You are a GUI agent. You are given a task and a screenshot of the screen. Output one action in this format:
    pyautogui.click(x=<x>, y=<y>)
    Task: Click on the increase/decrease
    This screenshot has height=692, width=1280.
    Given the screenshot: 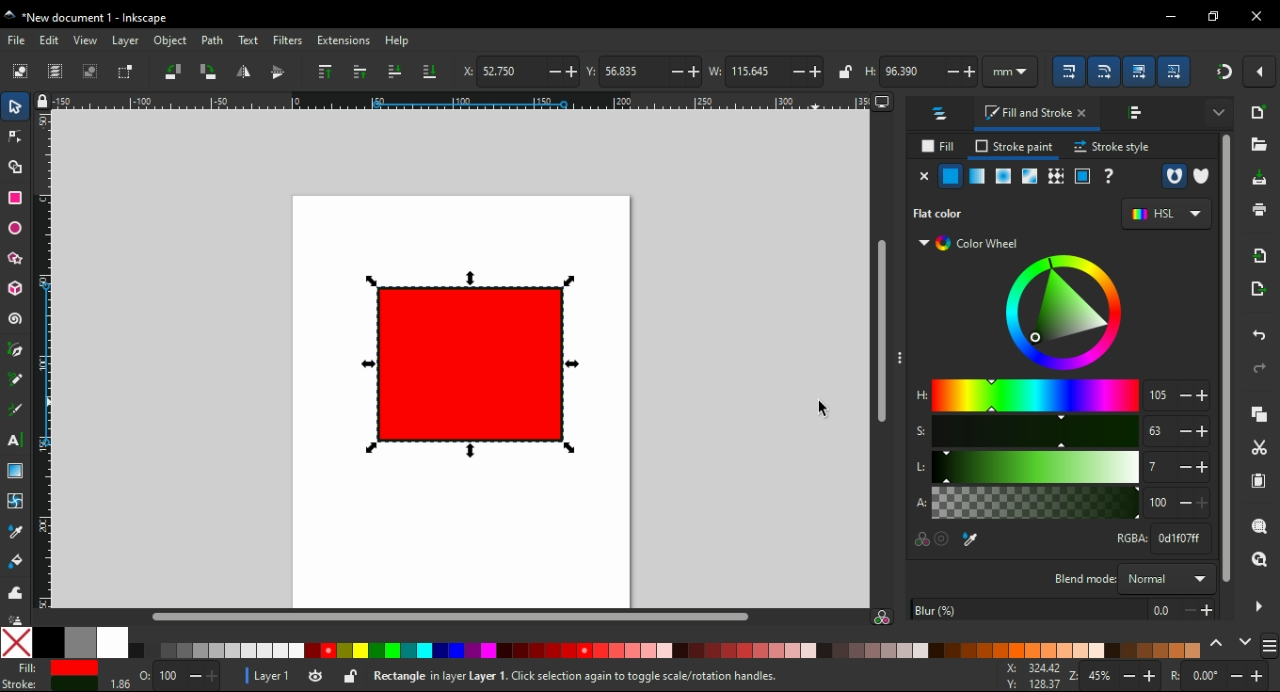 What is the action you would take?
    pyautogui.click(x=1141, y=676)
    